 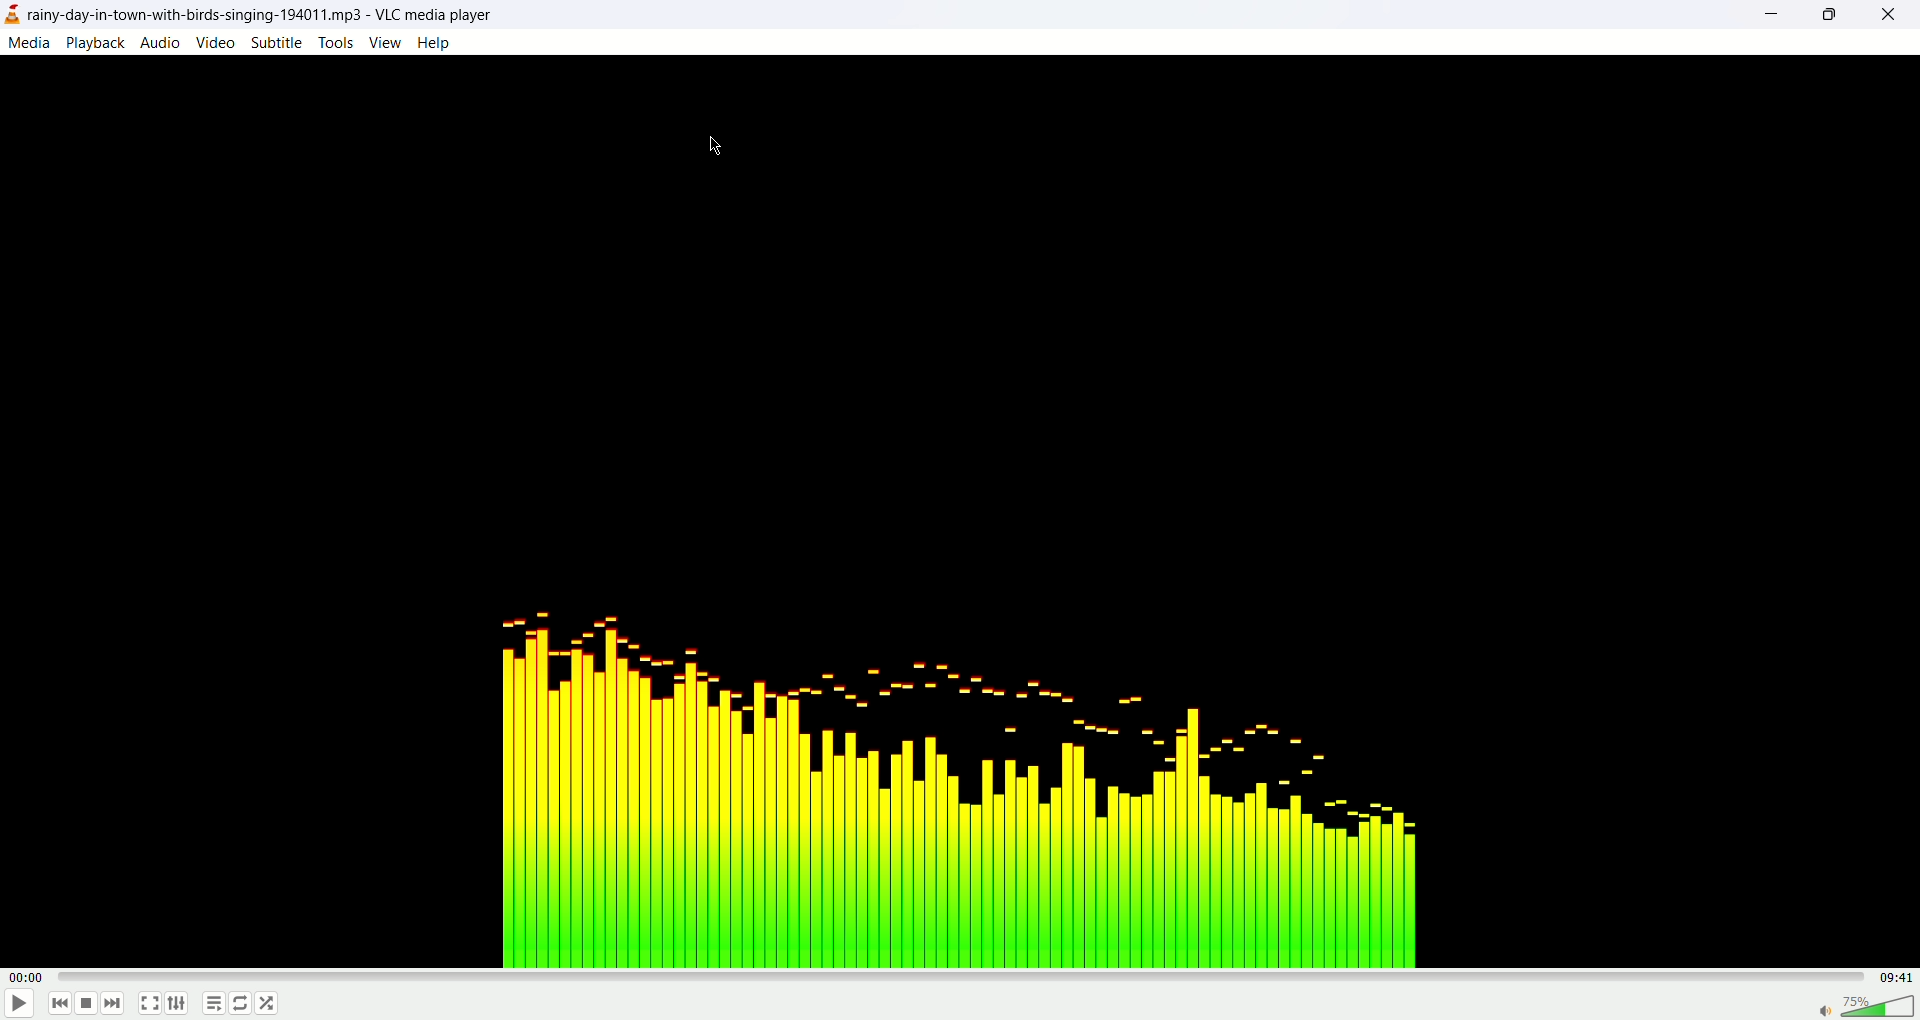 I want to click on media, so click(x=28, y=42).